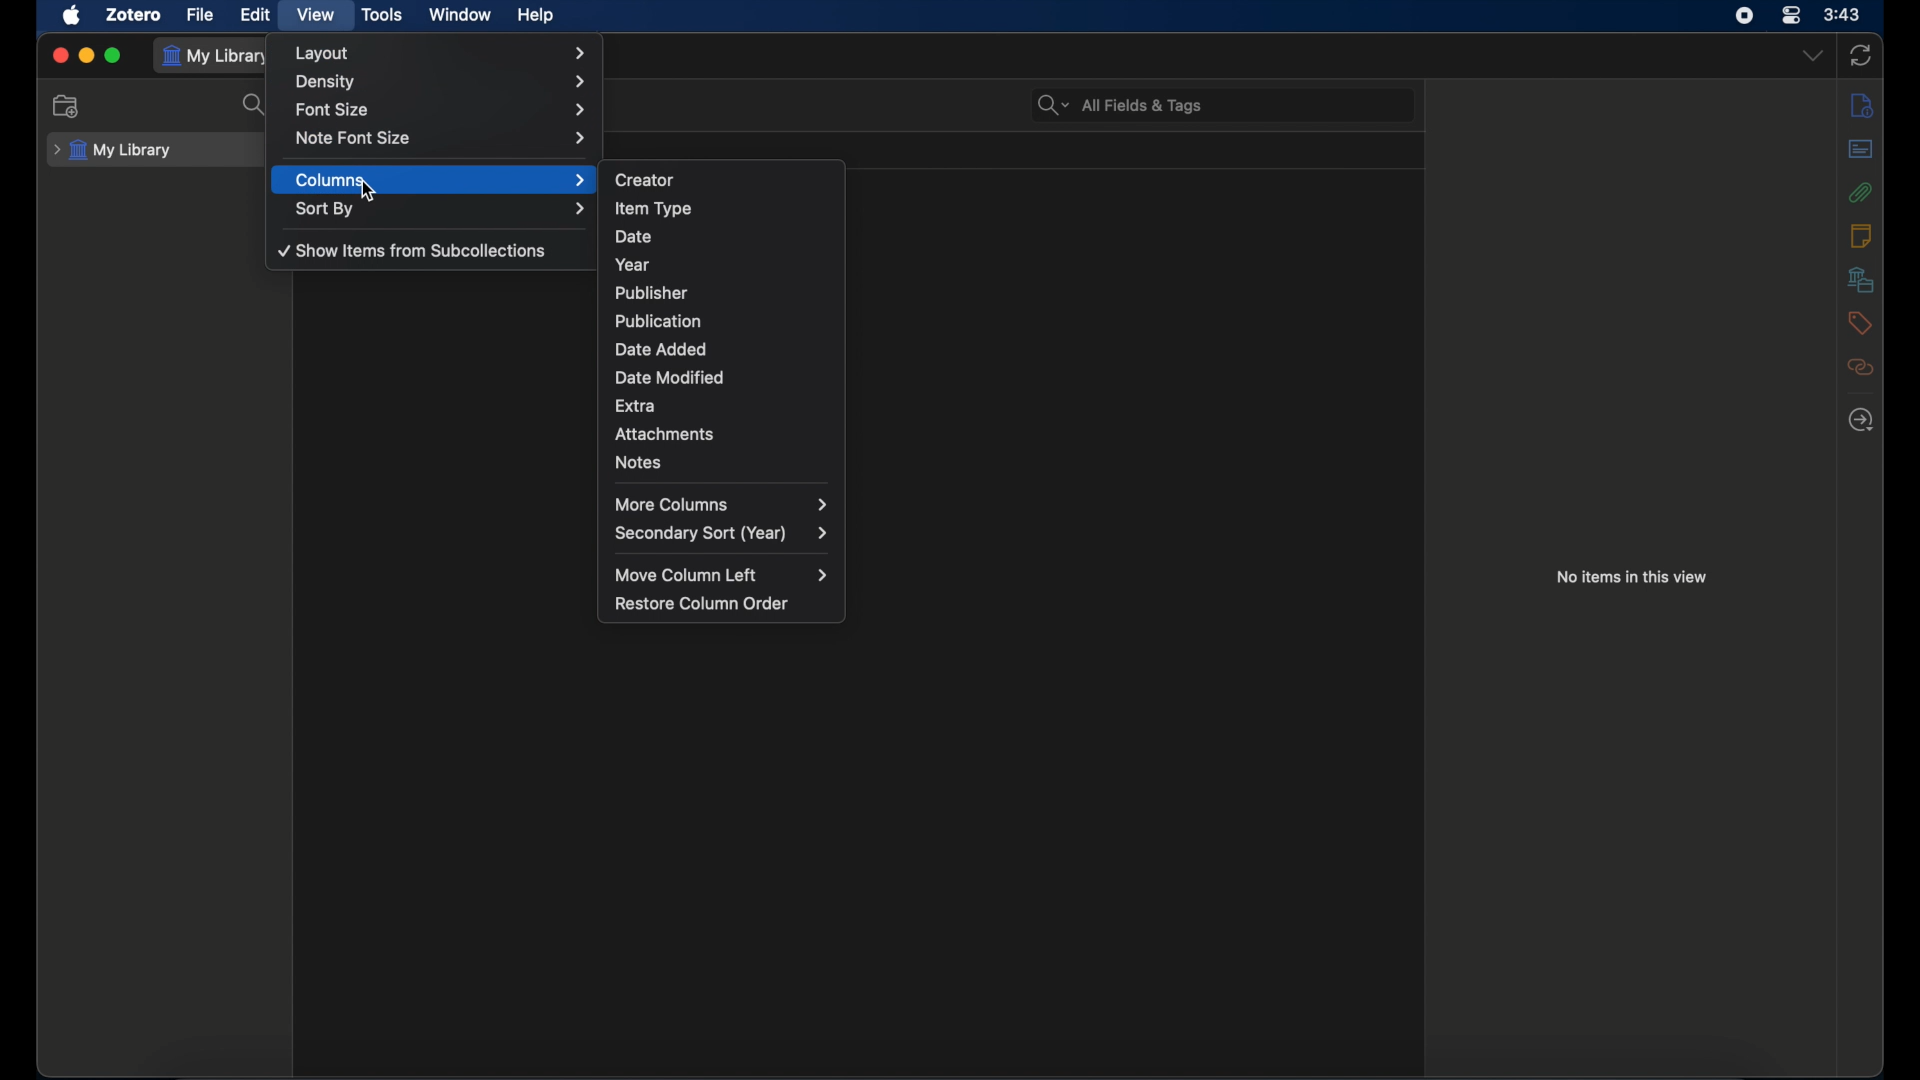 The width and height of the screenshot is (1920, 1080). Describe the element at coordinates (1744, 16) in the screenshot. I see `screen recorder` at that location.